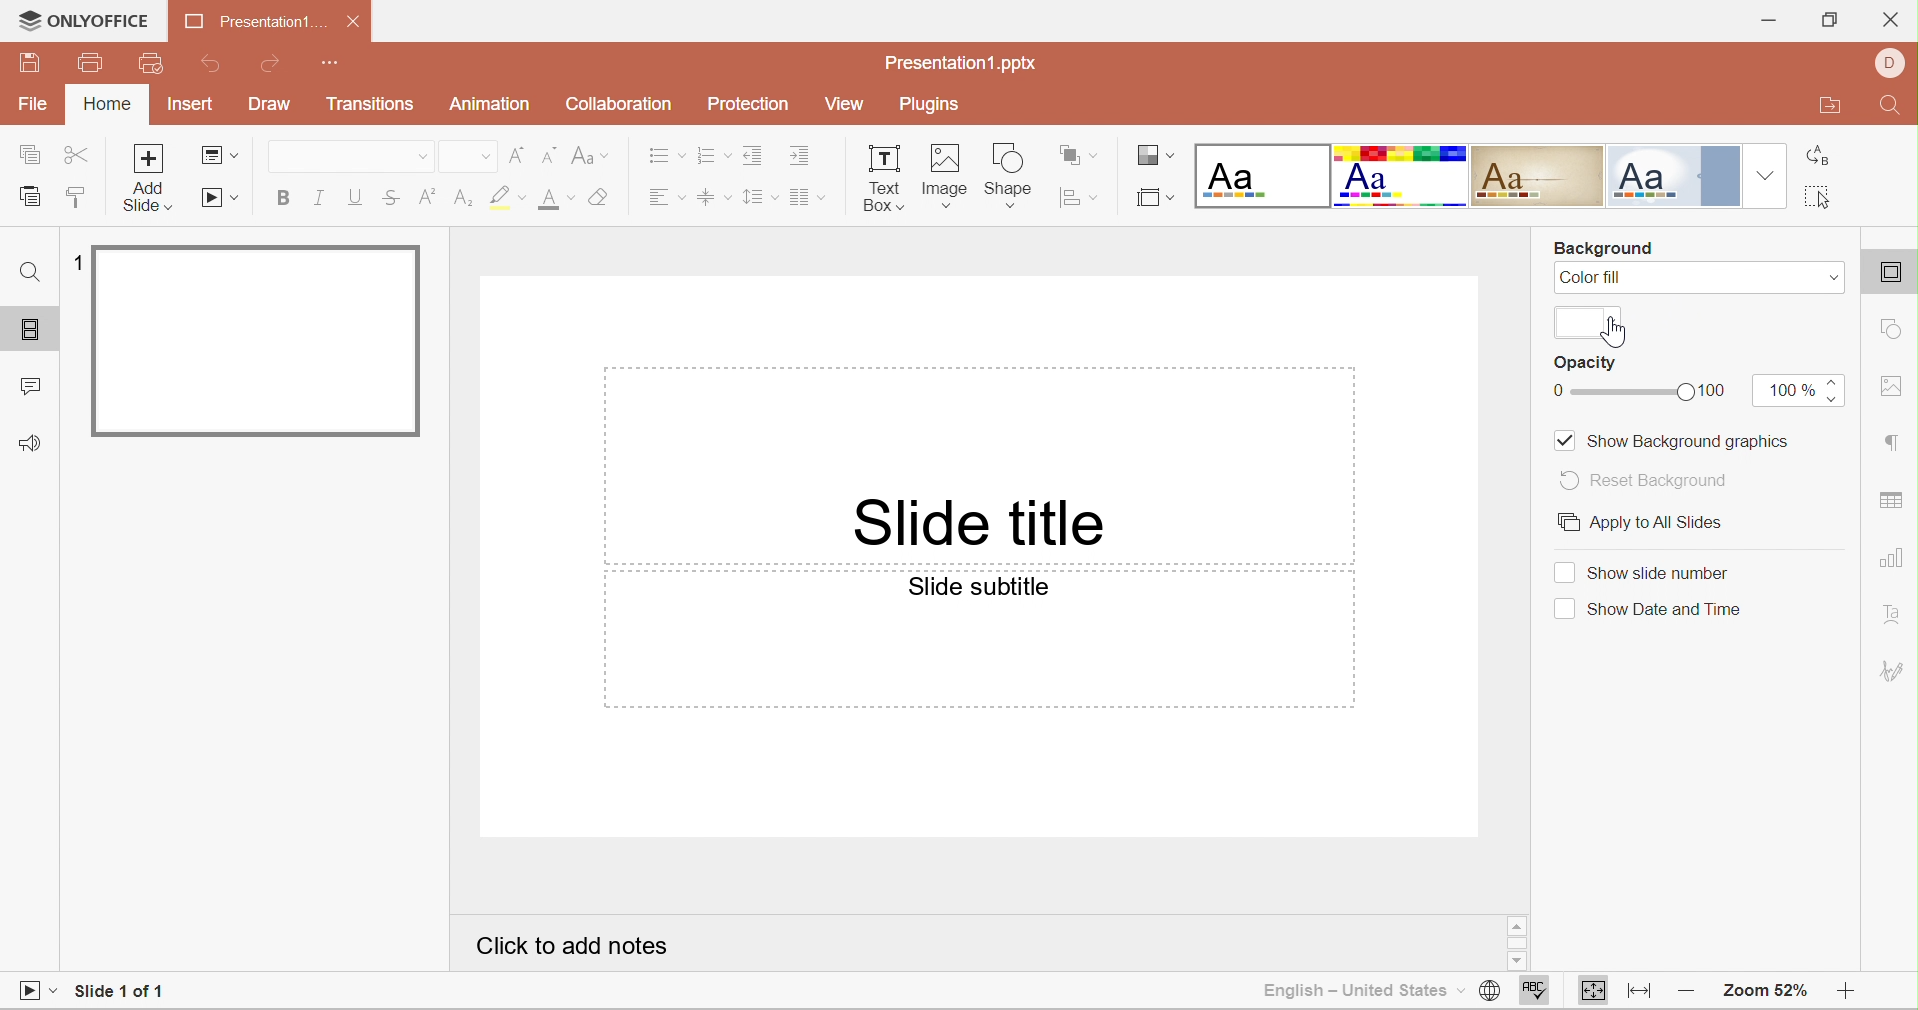  Describe the element at coordinates (565, 944) in the screenshot. I see `Click to add notes` at that location.